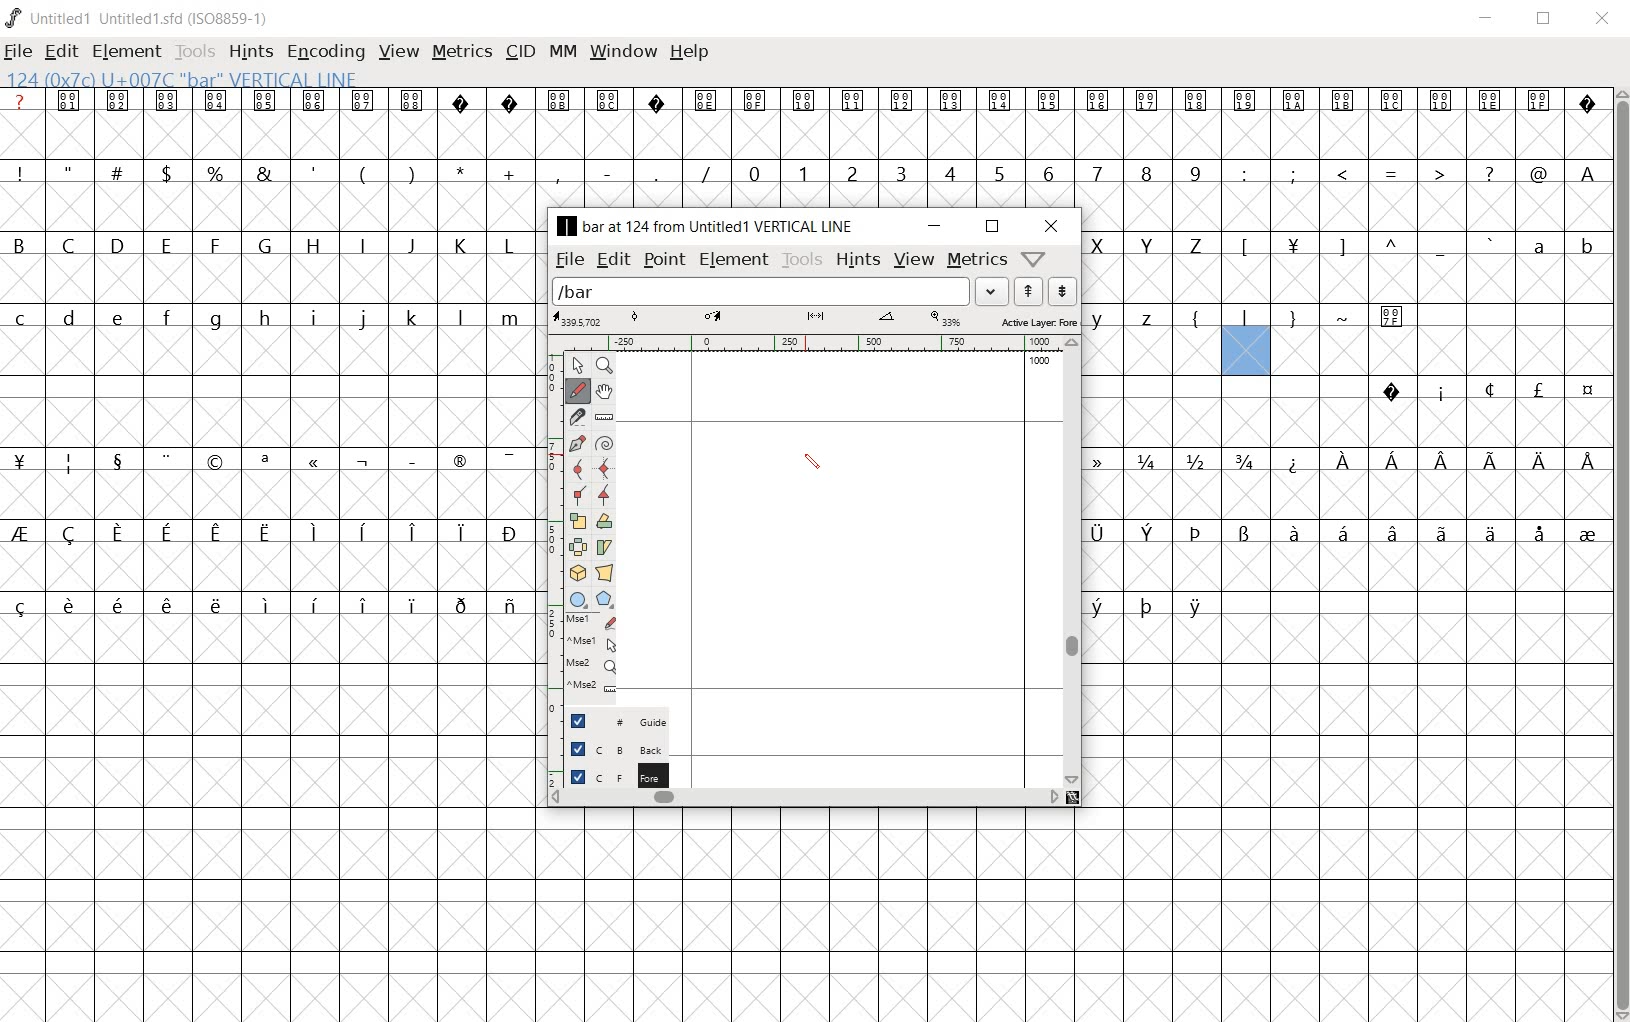 This screenshot has width=1630, height=1022. What do you see at coordinates (269, 532) in the screenshot?
I see `special letters` at bounding box center [269, 532].